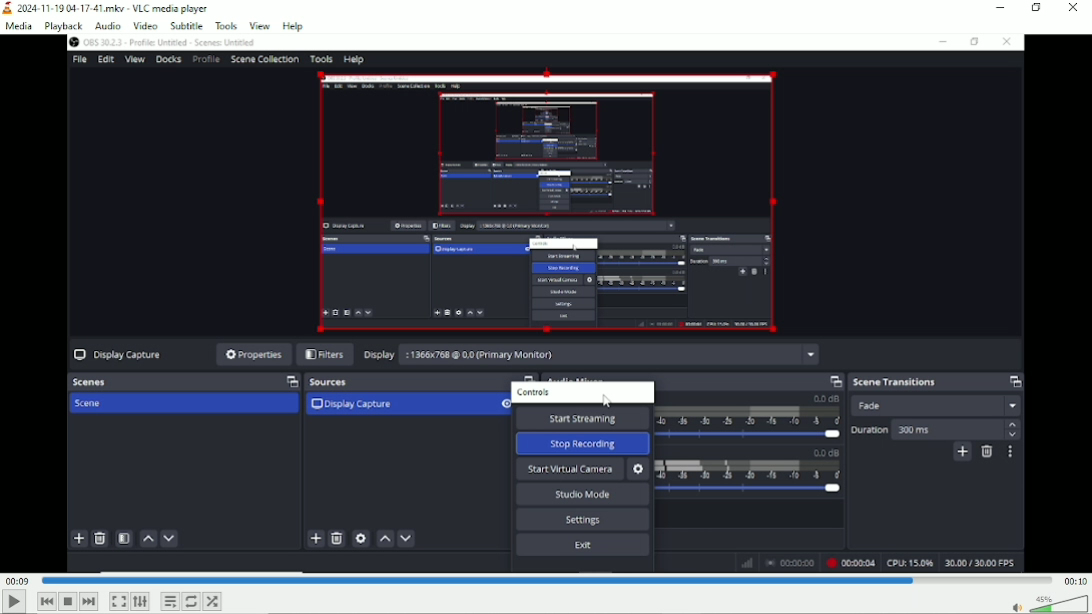 The image size is (1092, 614). I want to click on Video, so click(144, 25).